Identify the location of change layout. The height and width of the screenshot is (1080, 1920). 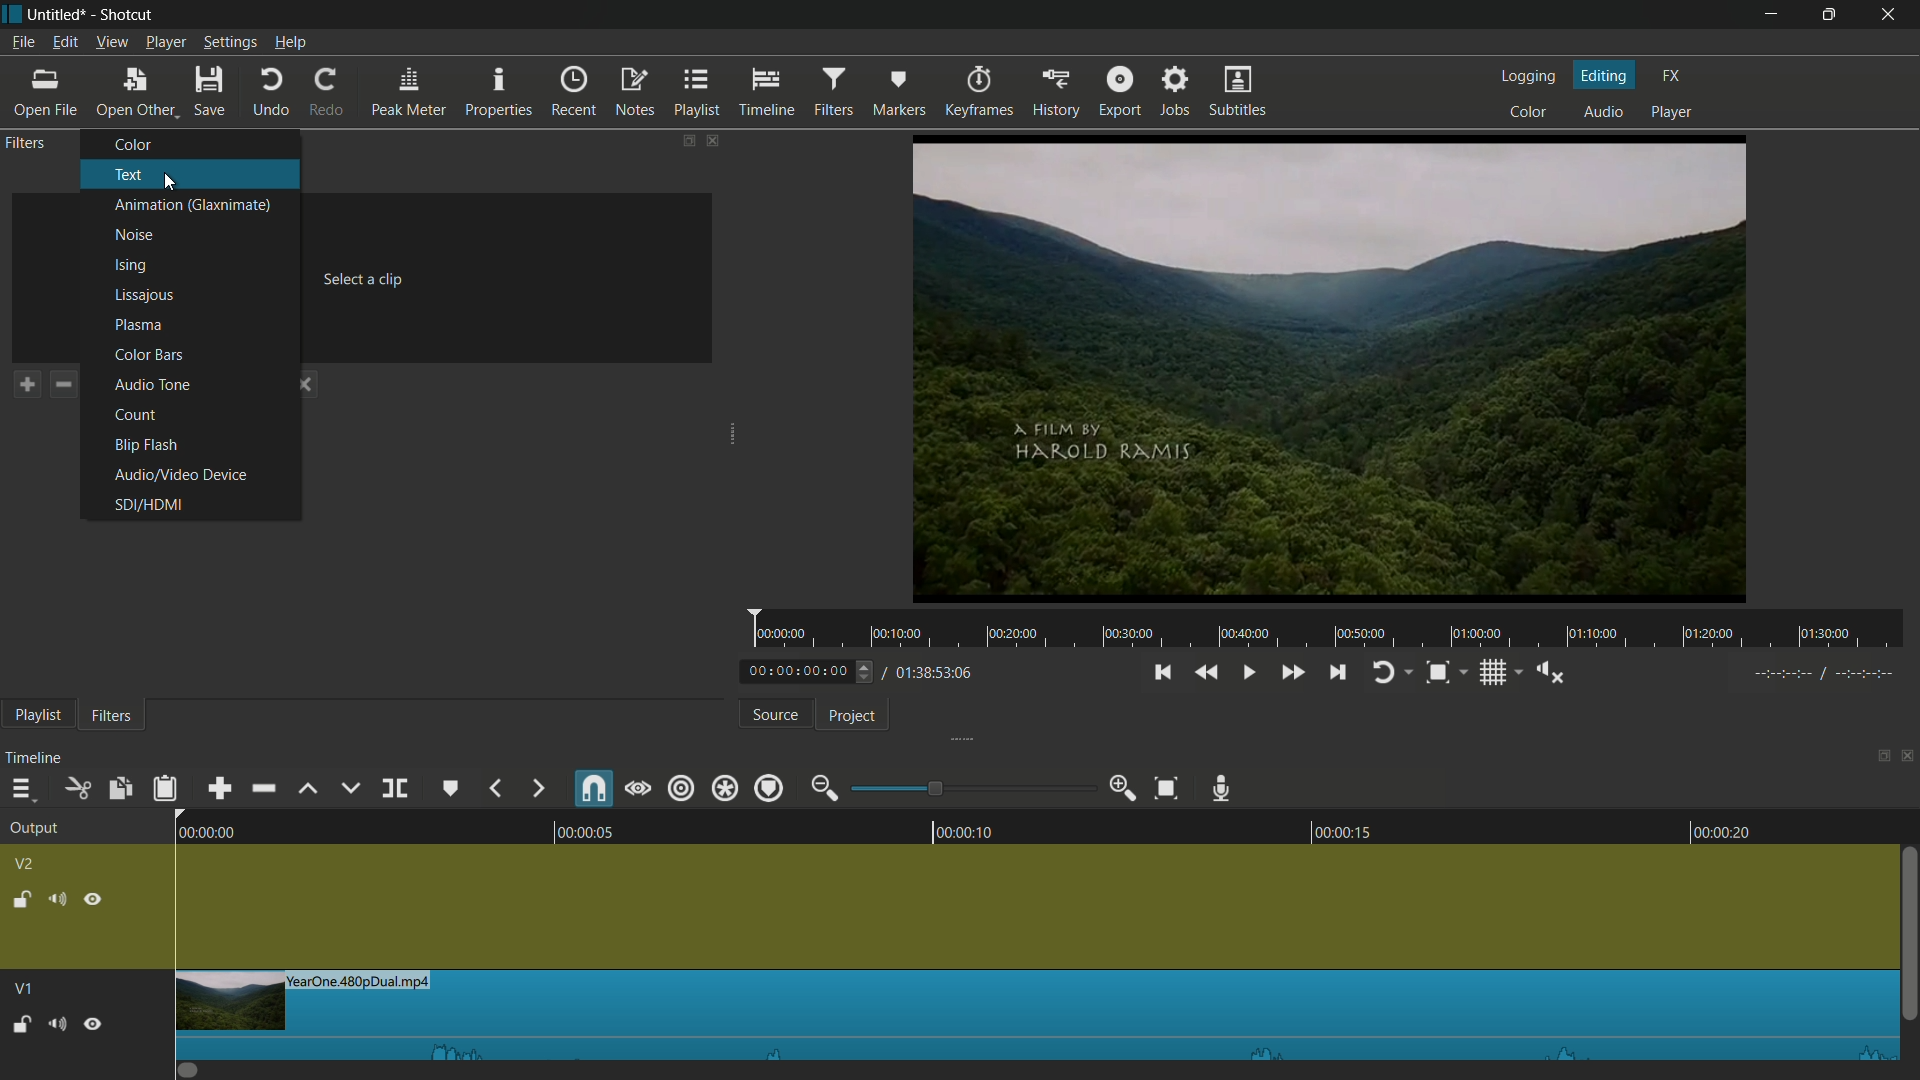
(1877, 759).